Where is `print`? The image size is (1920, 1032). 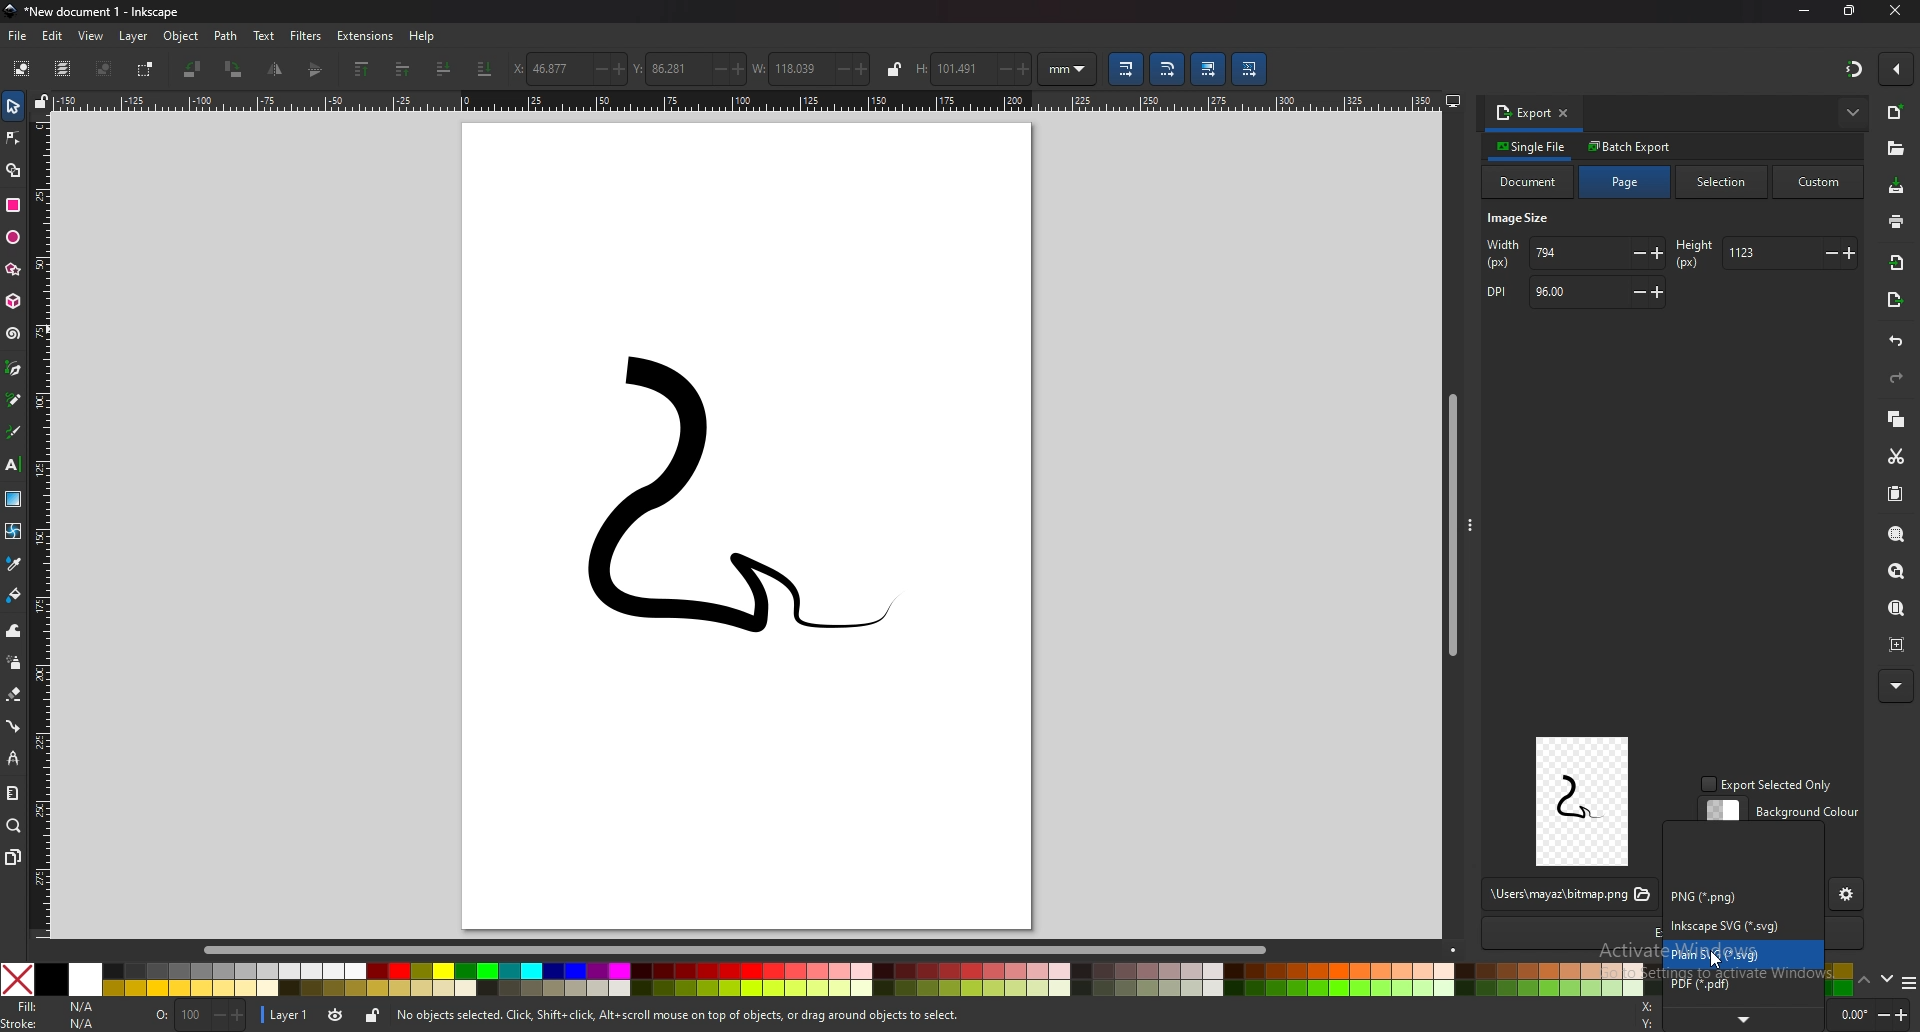
print is located at coordinates (1895, 220).